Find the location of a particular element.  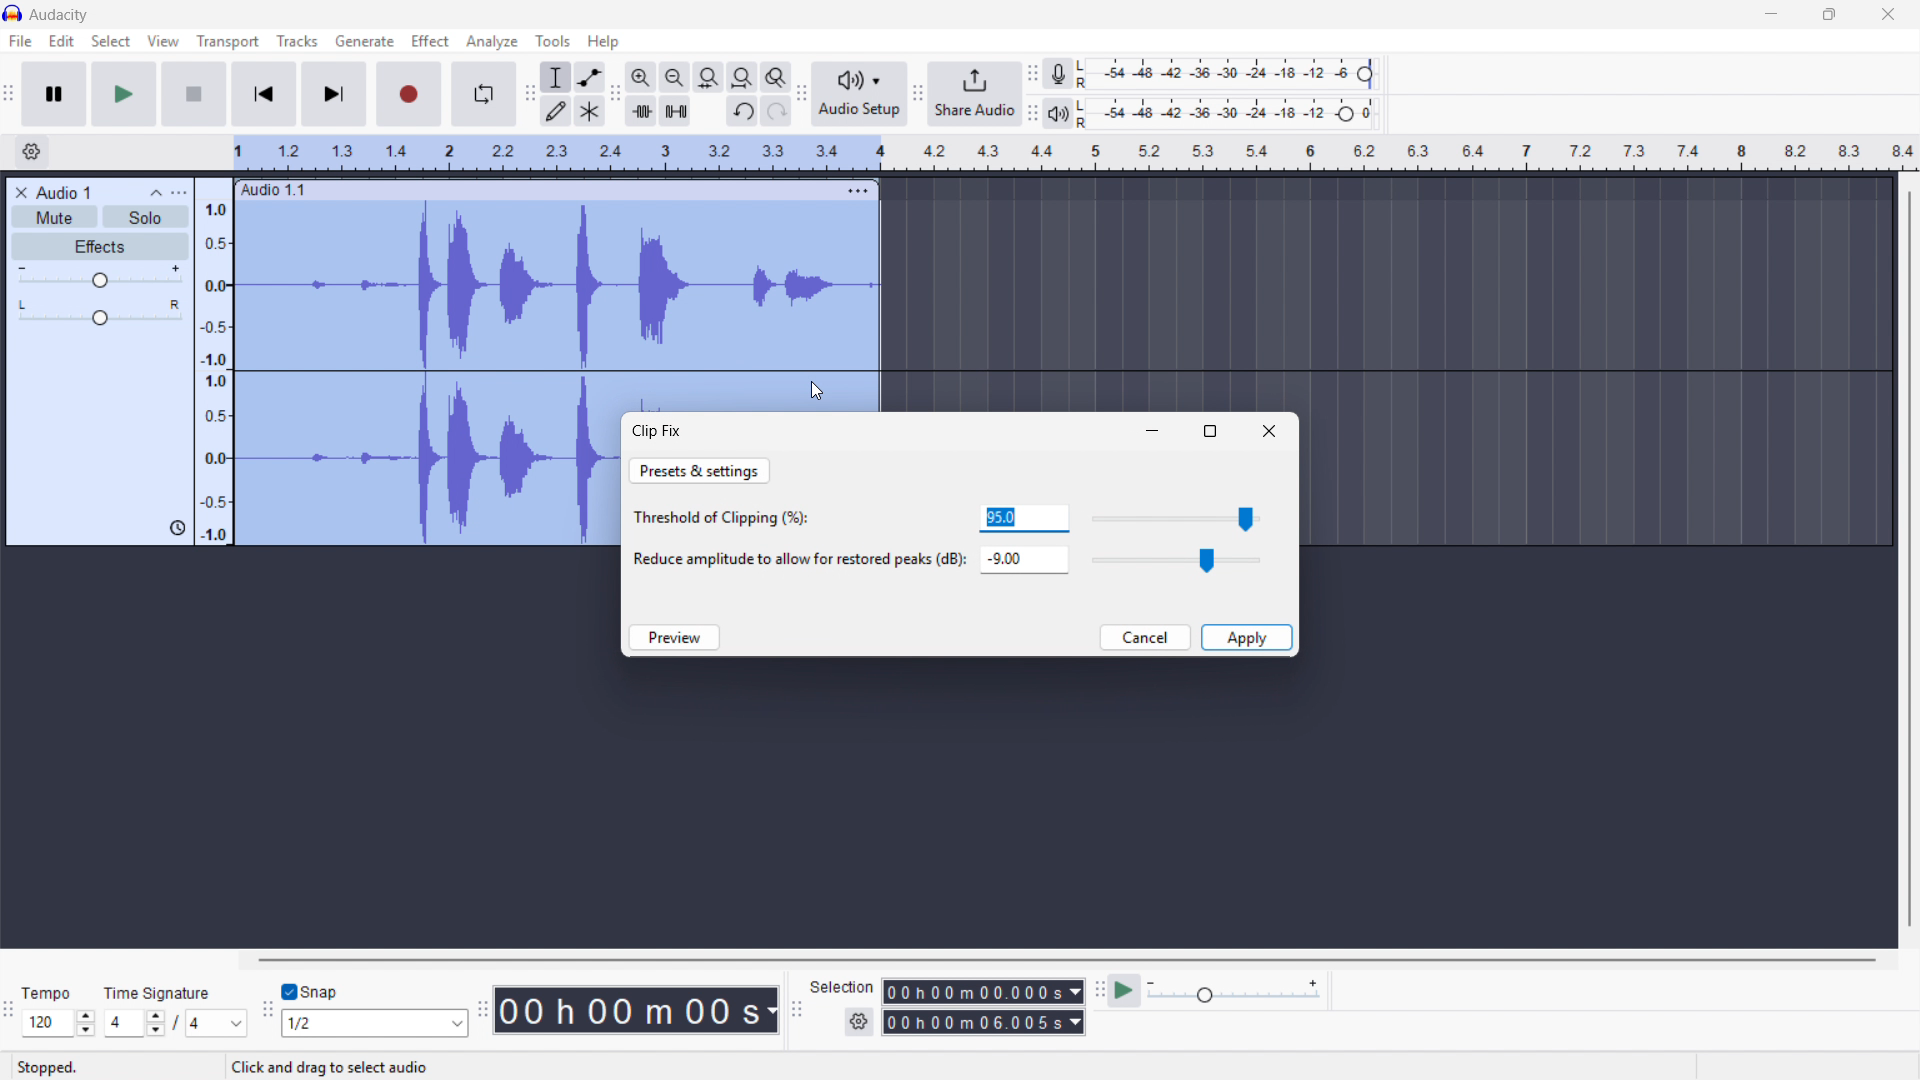

Timestamp is located at coordinates (637, 1010).